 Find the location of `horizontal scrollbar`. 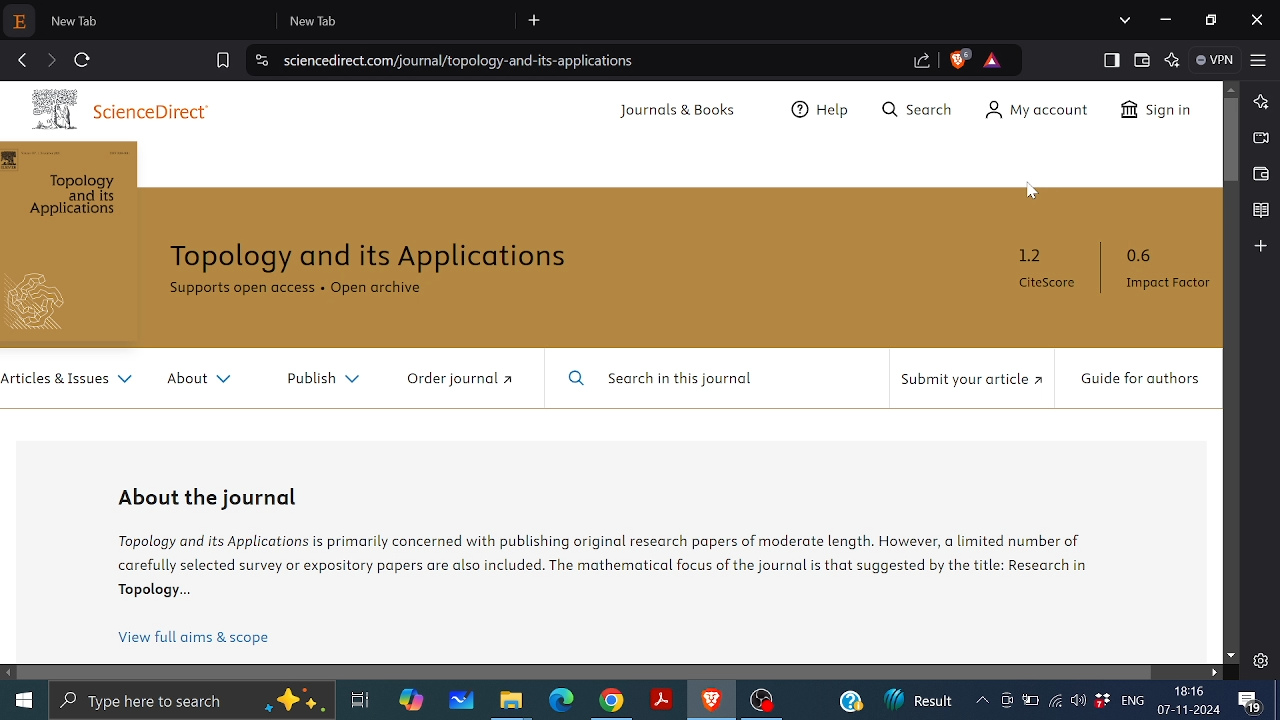

horizontal scrollbar is located at coordinates (586, 673).